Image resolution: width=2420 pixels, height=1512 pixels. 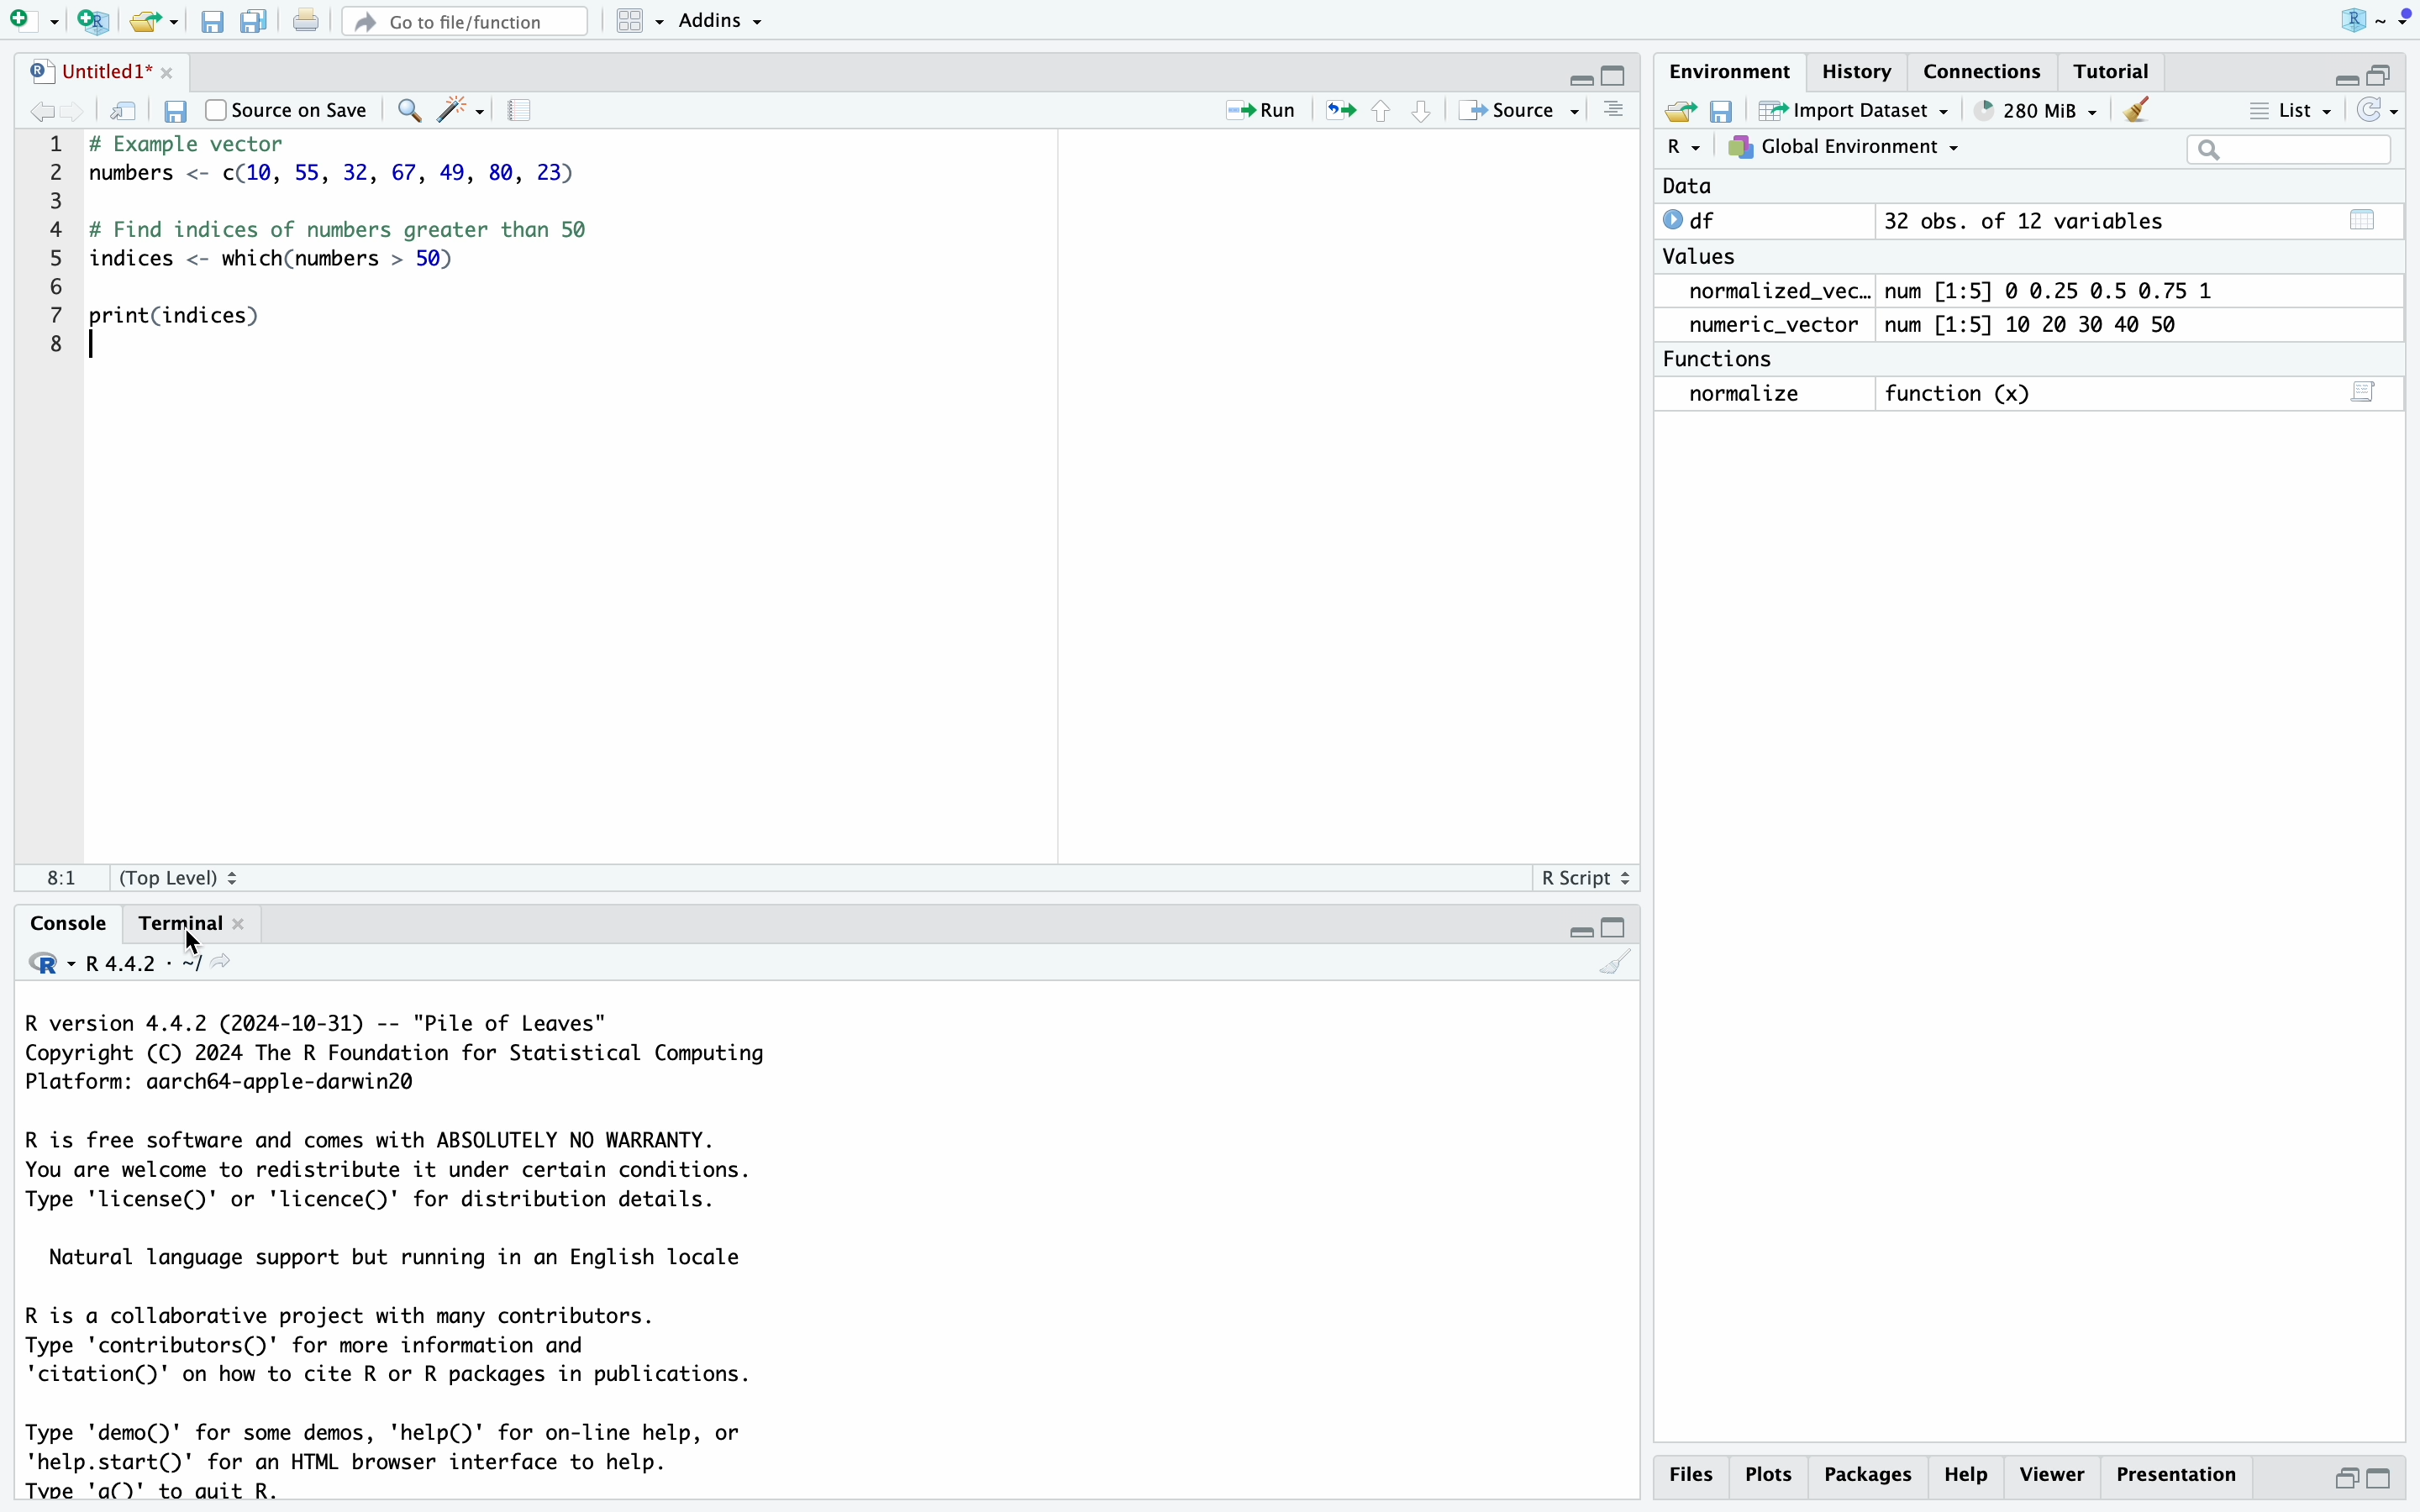 I want to click on Terminal, so click(x=188, y=925).